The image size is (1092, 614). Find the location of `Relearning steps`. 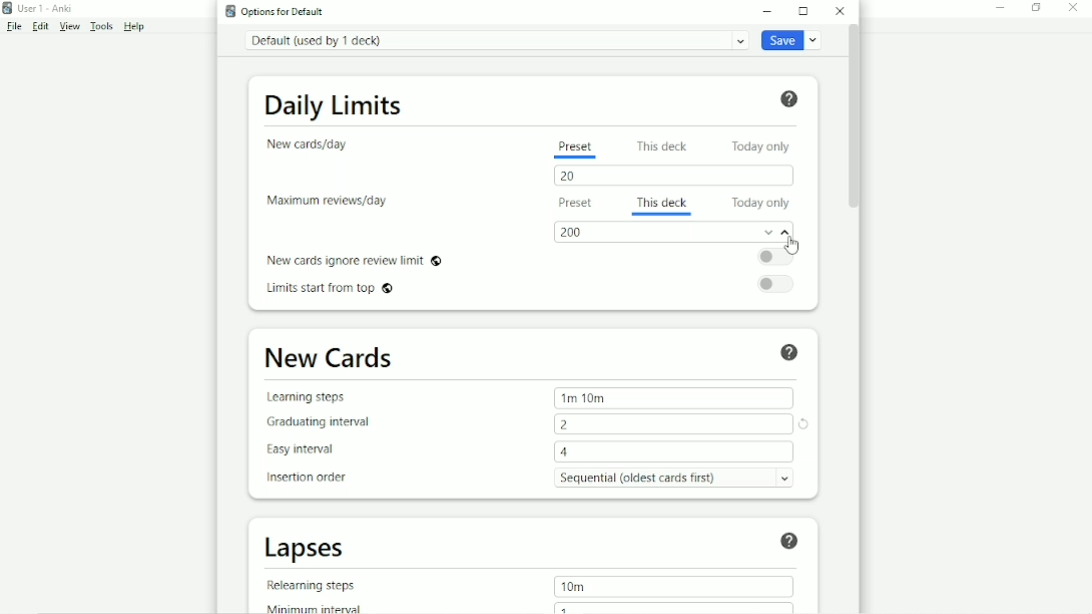

Relearning steps is located at coordinates (316, 585).